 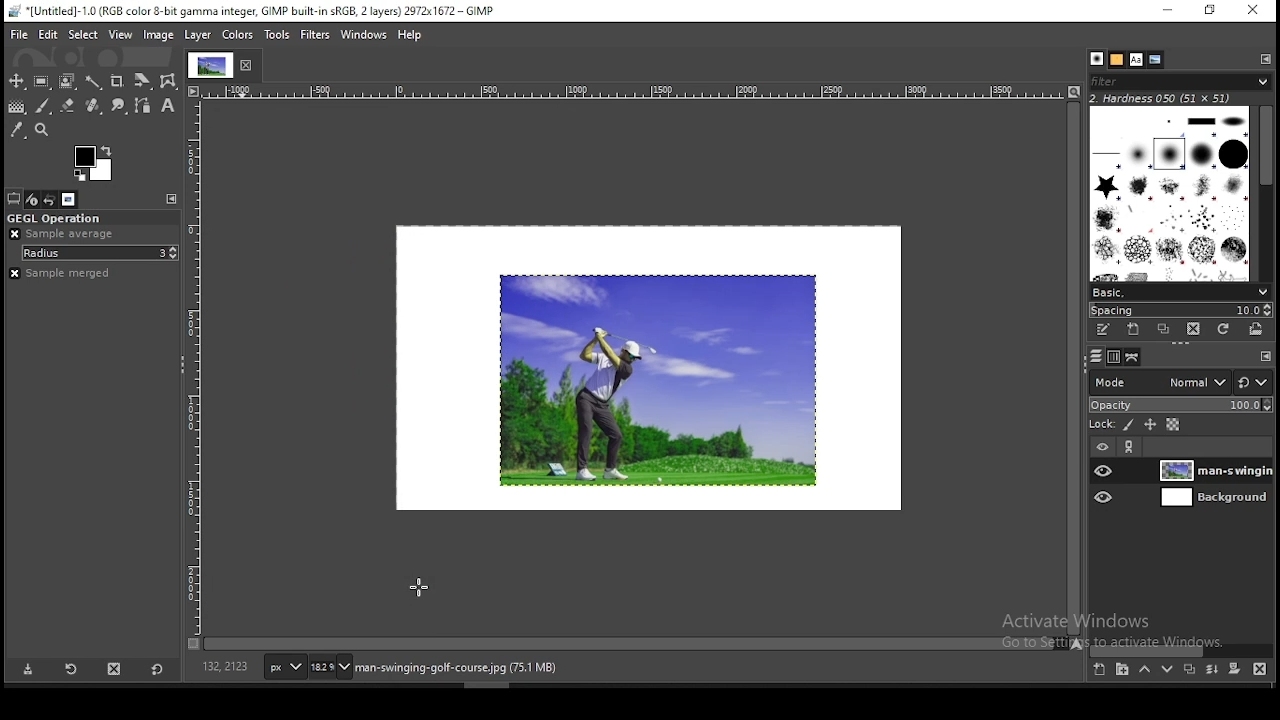 What do you see at coordinates (167, 108) in the screenshot?
I see `text tool` at bounding box center [167, 108].